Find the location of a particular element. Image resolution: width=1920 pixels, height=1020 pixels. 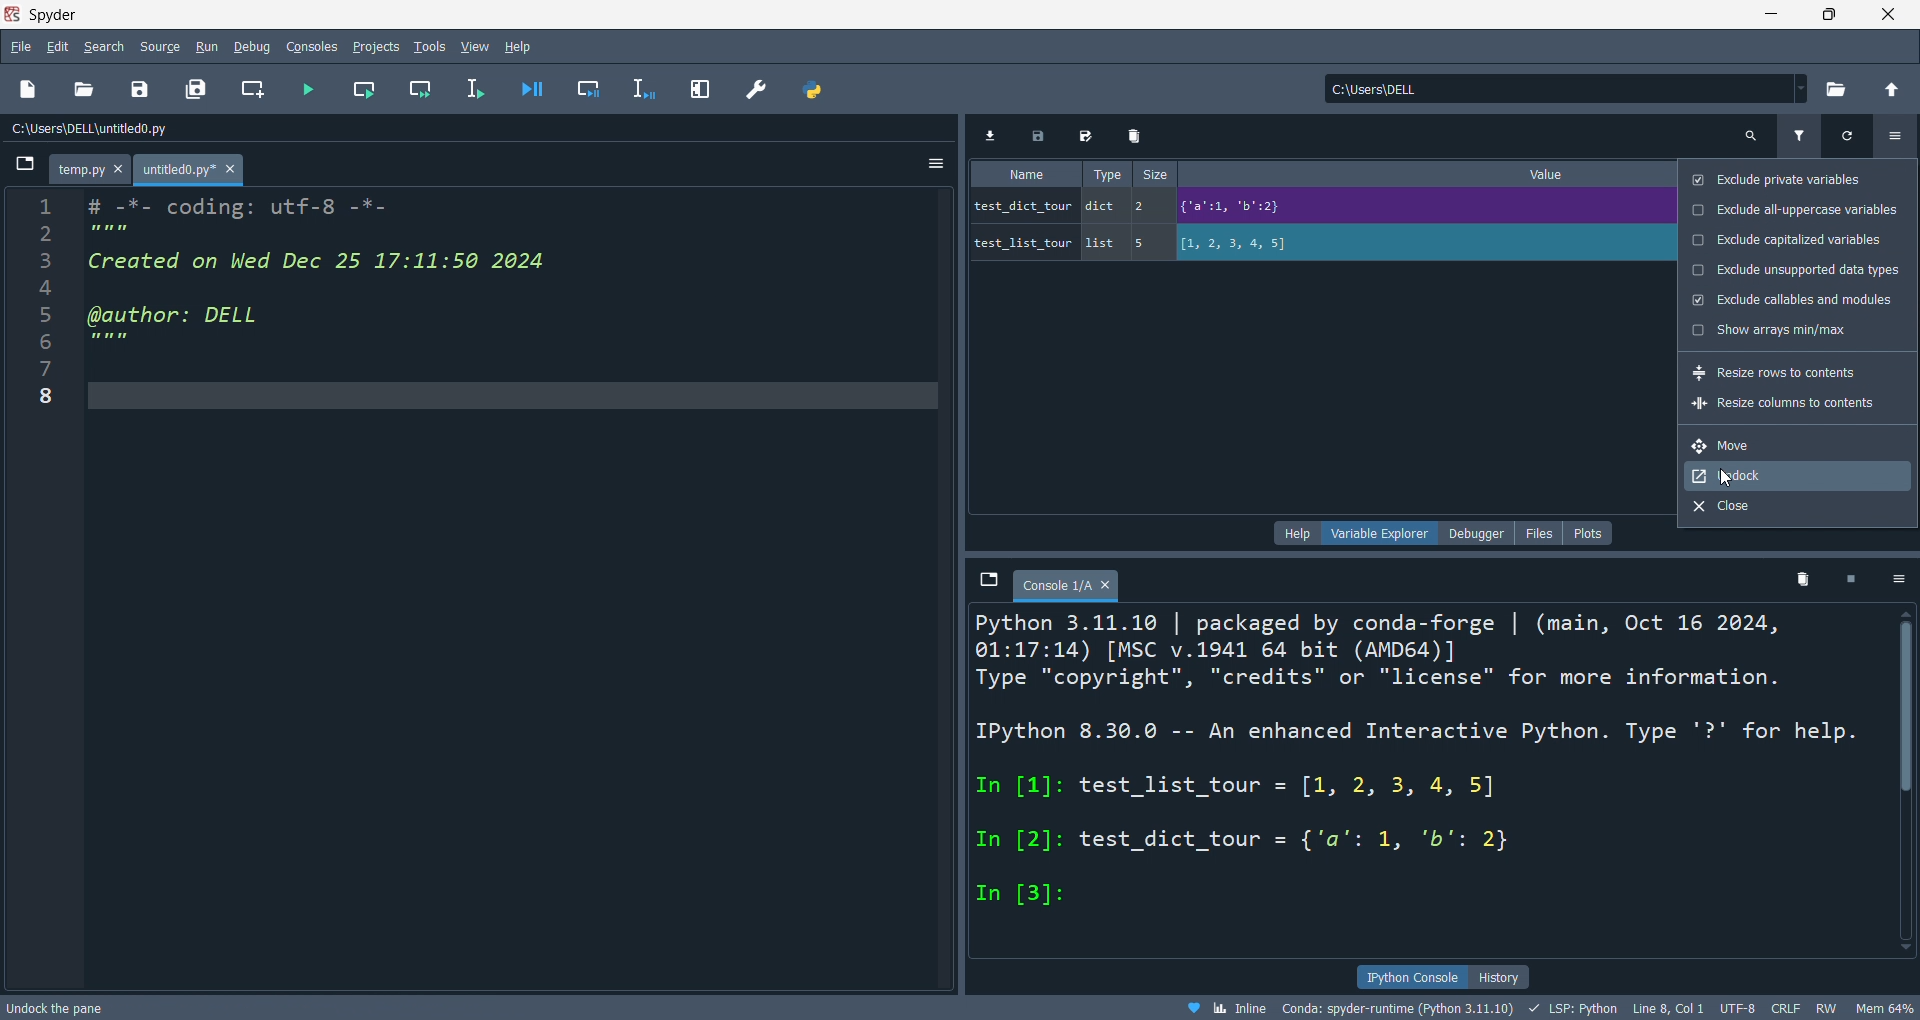

import is located at coordinates (992, 135).